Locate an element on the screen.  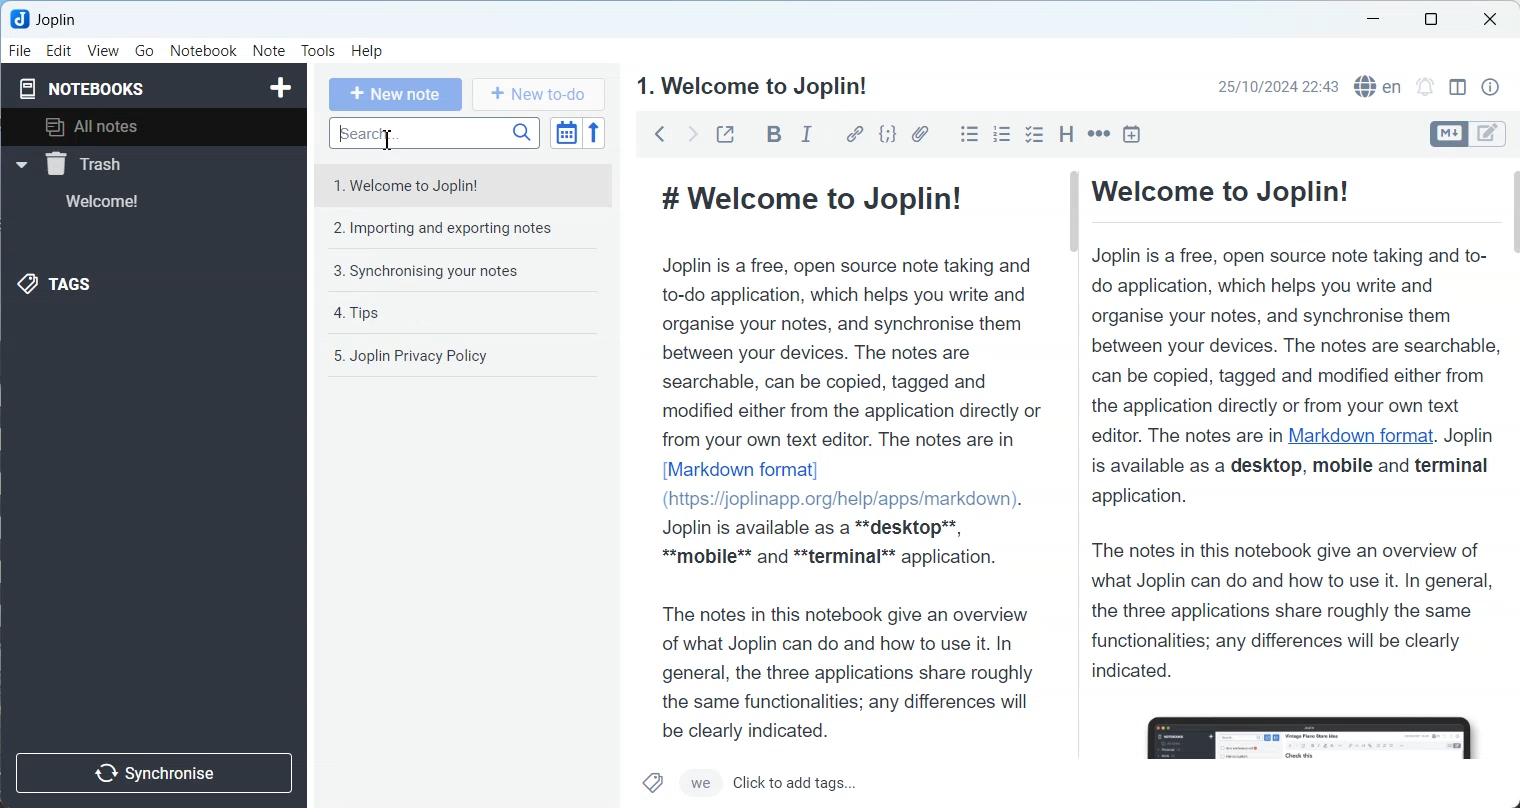
Edit is located at coordinates (60, 51).